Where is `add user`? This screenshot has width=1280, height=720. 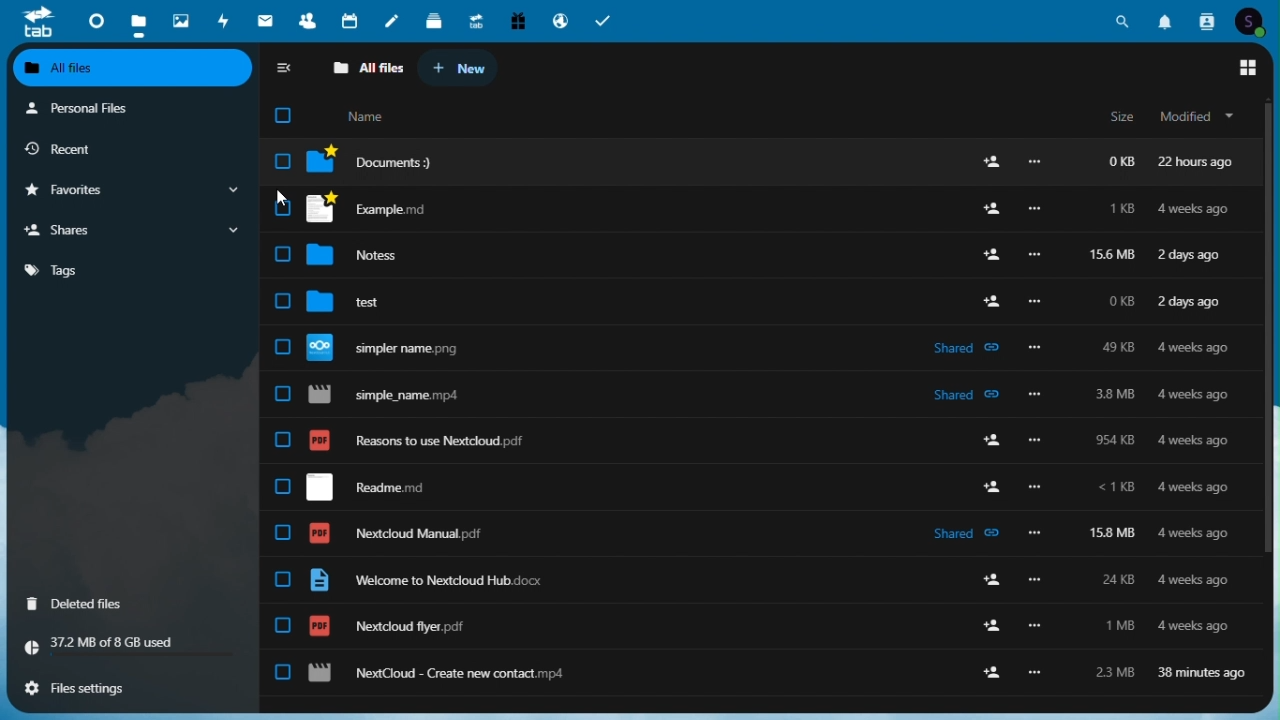 add user is located at coordinates (992, 486).